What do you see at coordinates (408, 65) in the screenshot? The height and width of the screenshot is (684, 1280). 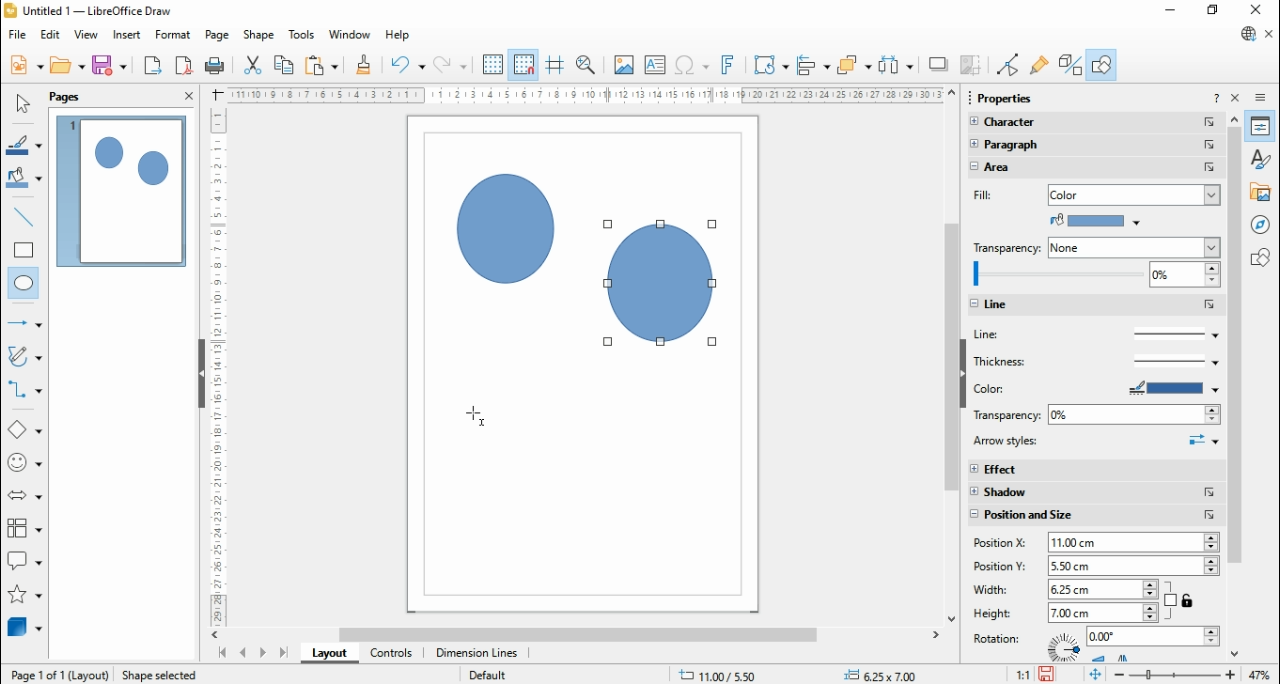 I see `undo` at bounding box center [408, 65].